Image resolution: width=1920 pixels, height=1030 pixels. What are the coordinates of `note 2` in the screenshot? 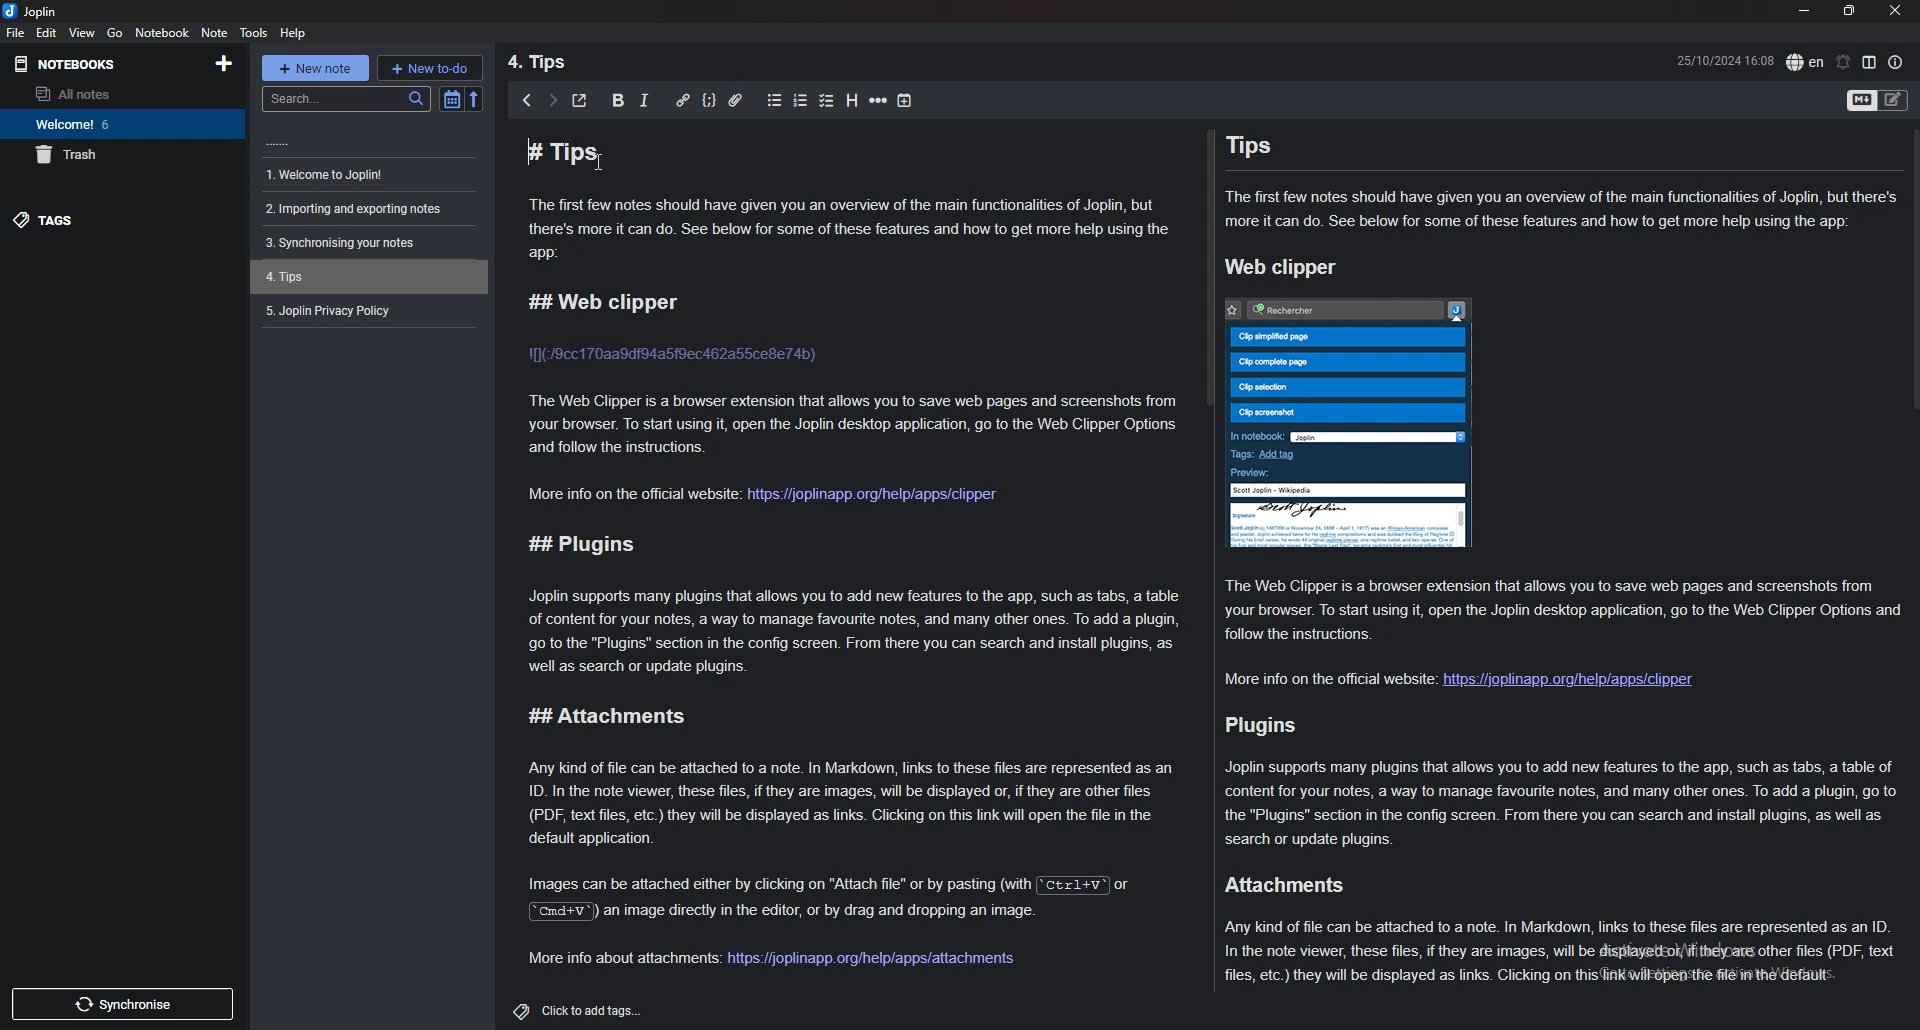 It's located at (370, 174).